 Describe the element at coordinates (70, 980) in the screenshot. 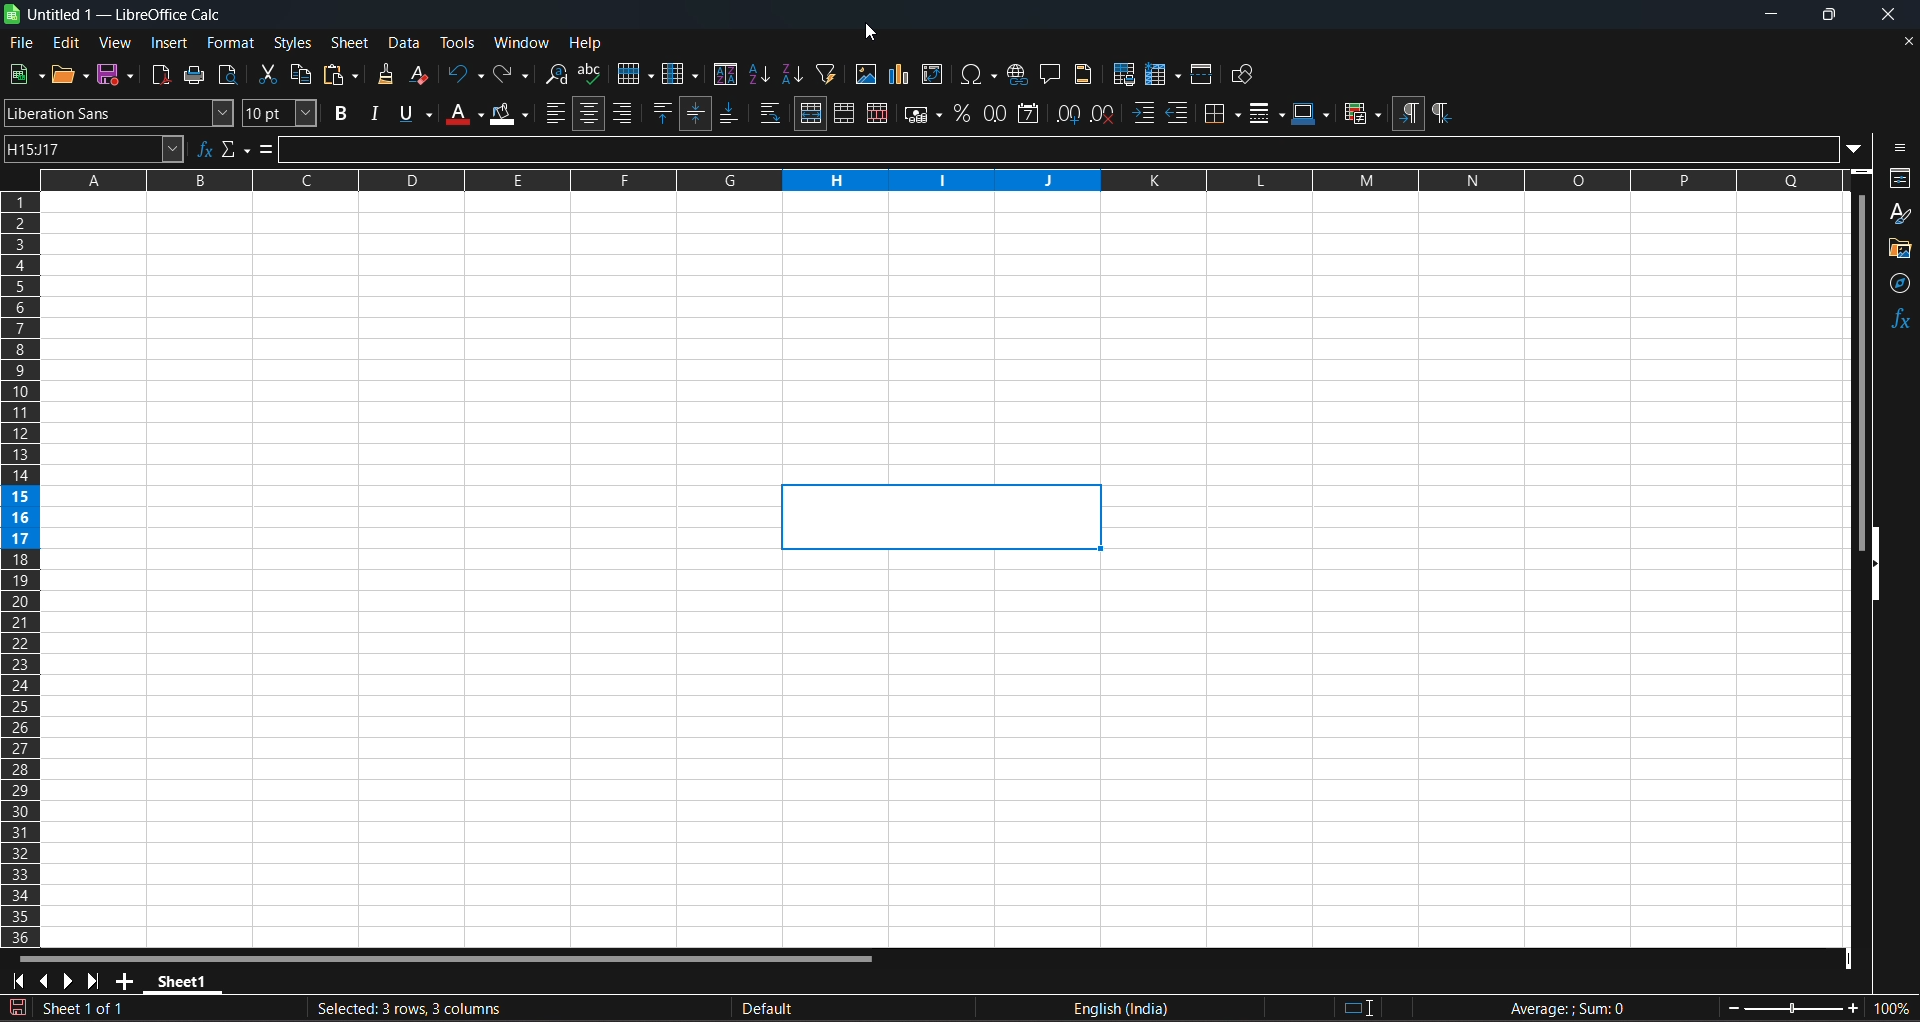

I see `scroll to next sheet` at that location.